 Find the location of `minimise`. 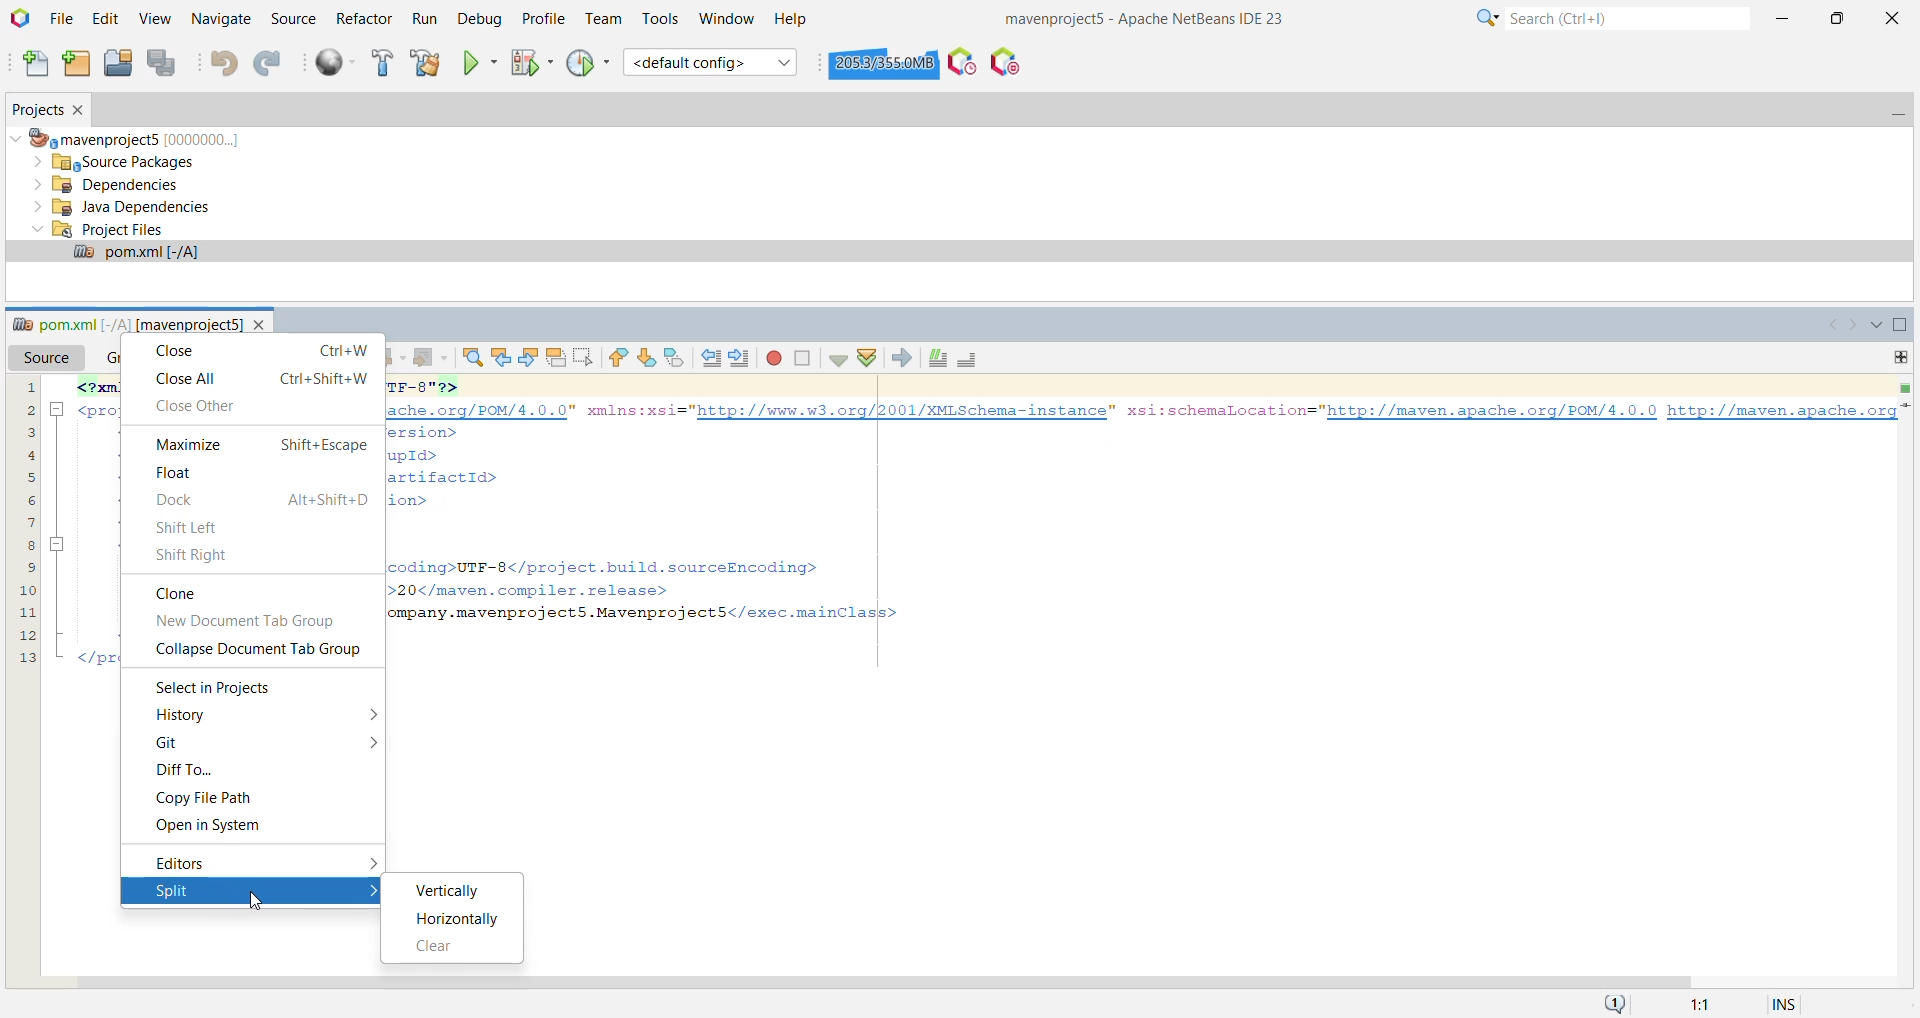

minimise is located at coordinates (59, 410).